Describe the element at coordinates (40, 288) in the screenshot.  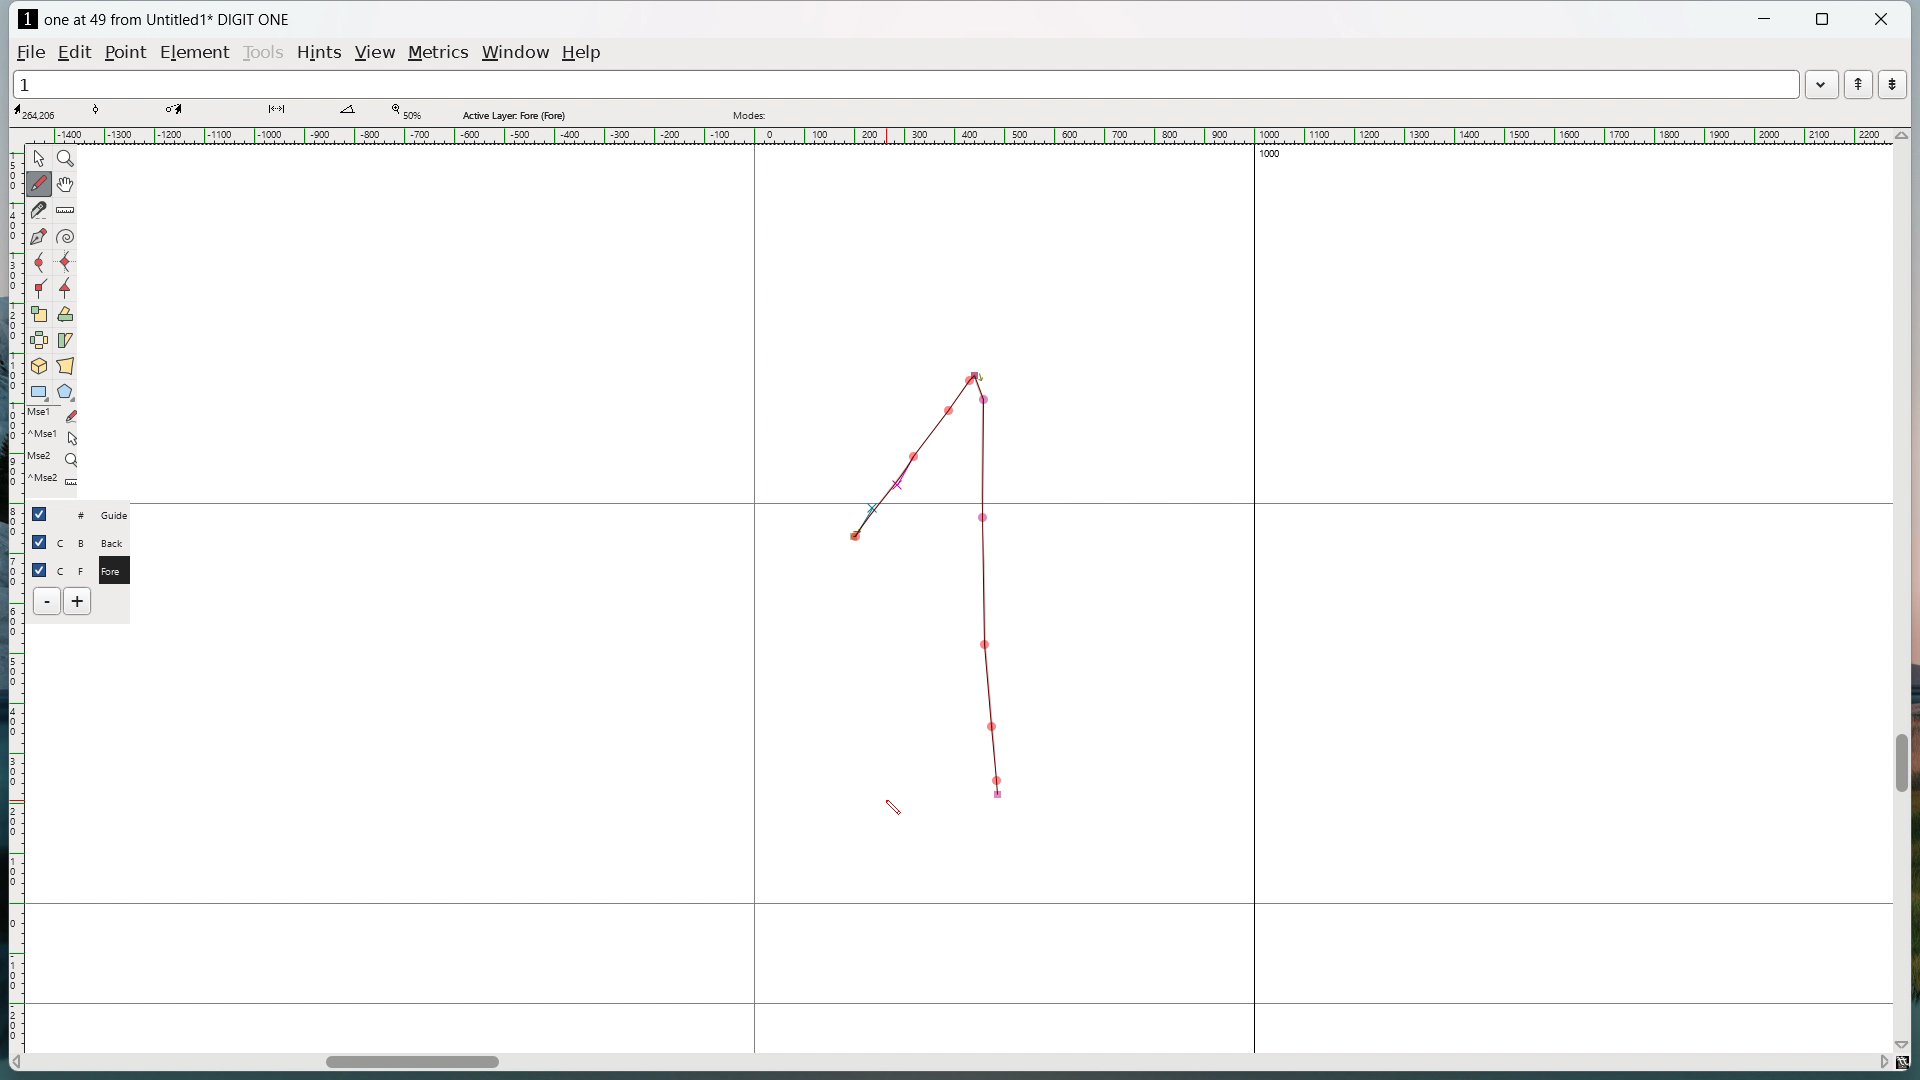
I see `add a corner point` at that location.